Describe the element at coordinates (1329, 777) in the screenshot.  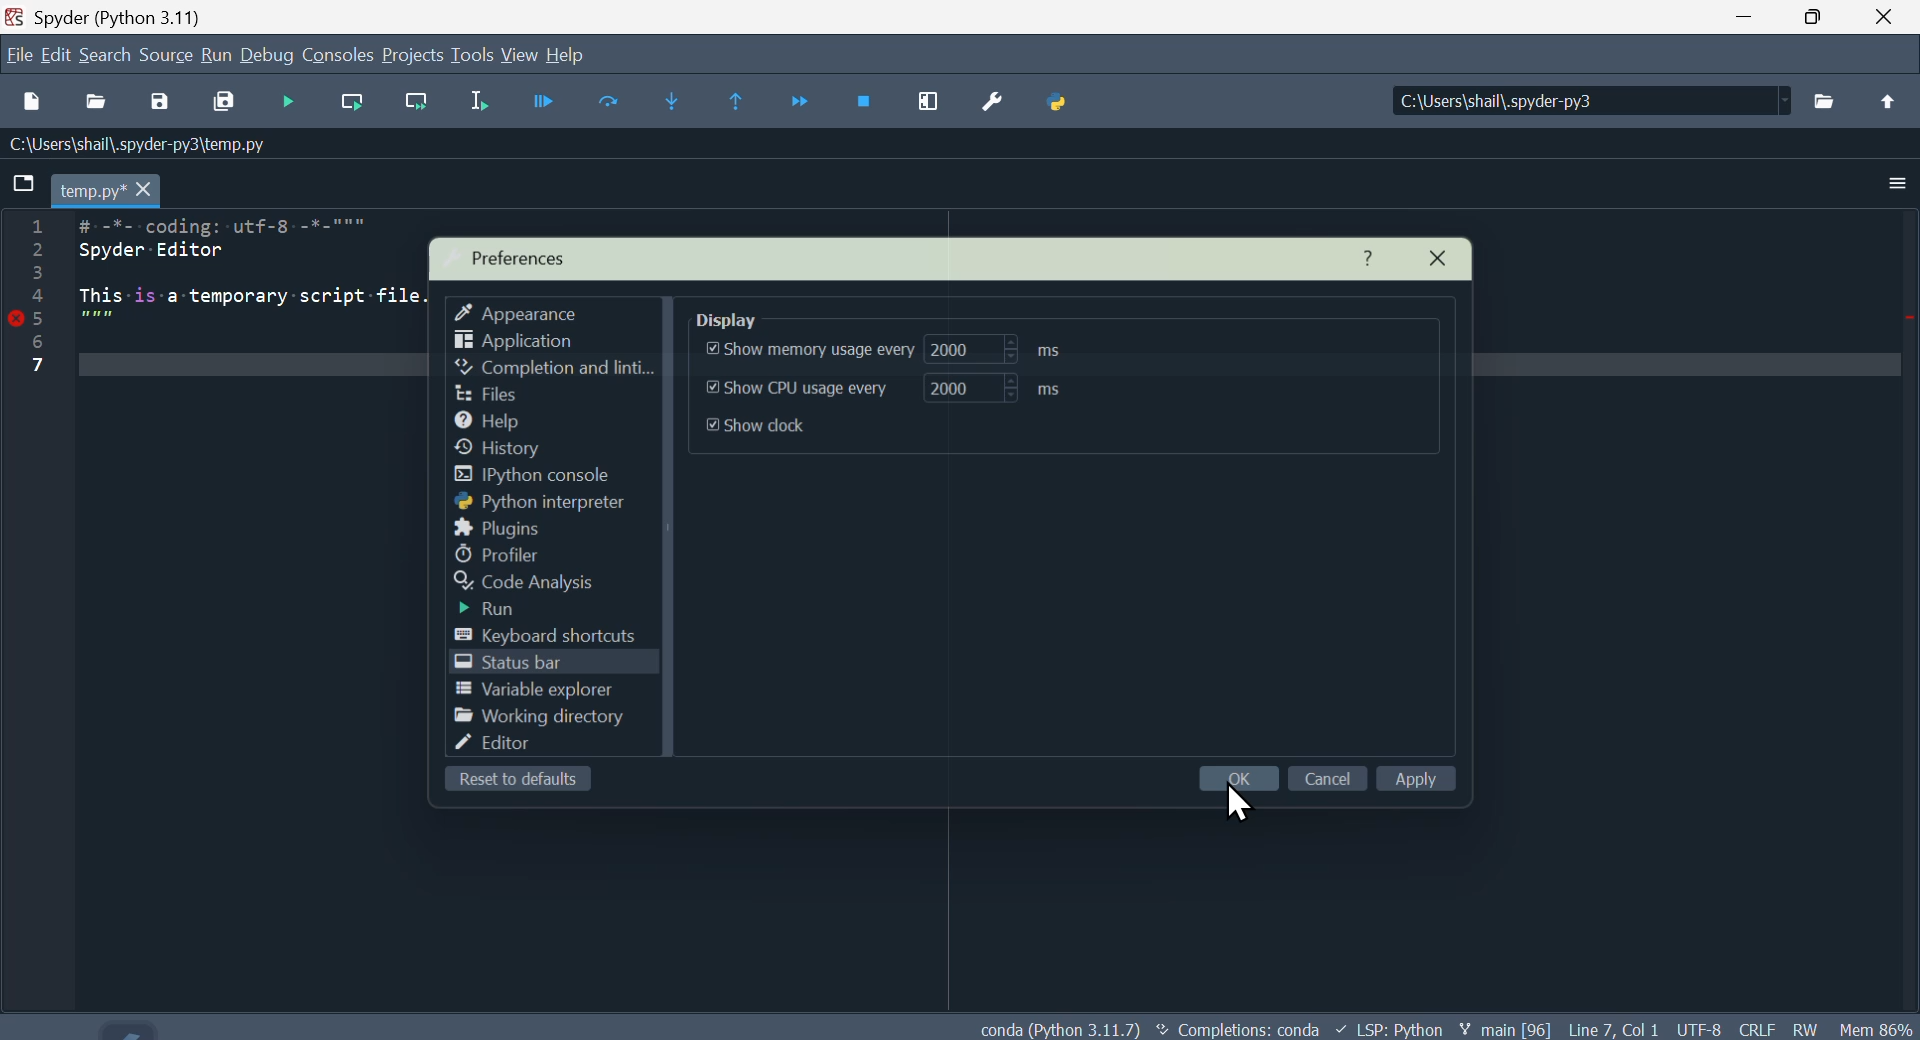
I see `Cancel` at that location.